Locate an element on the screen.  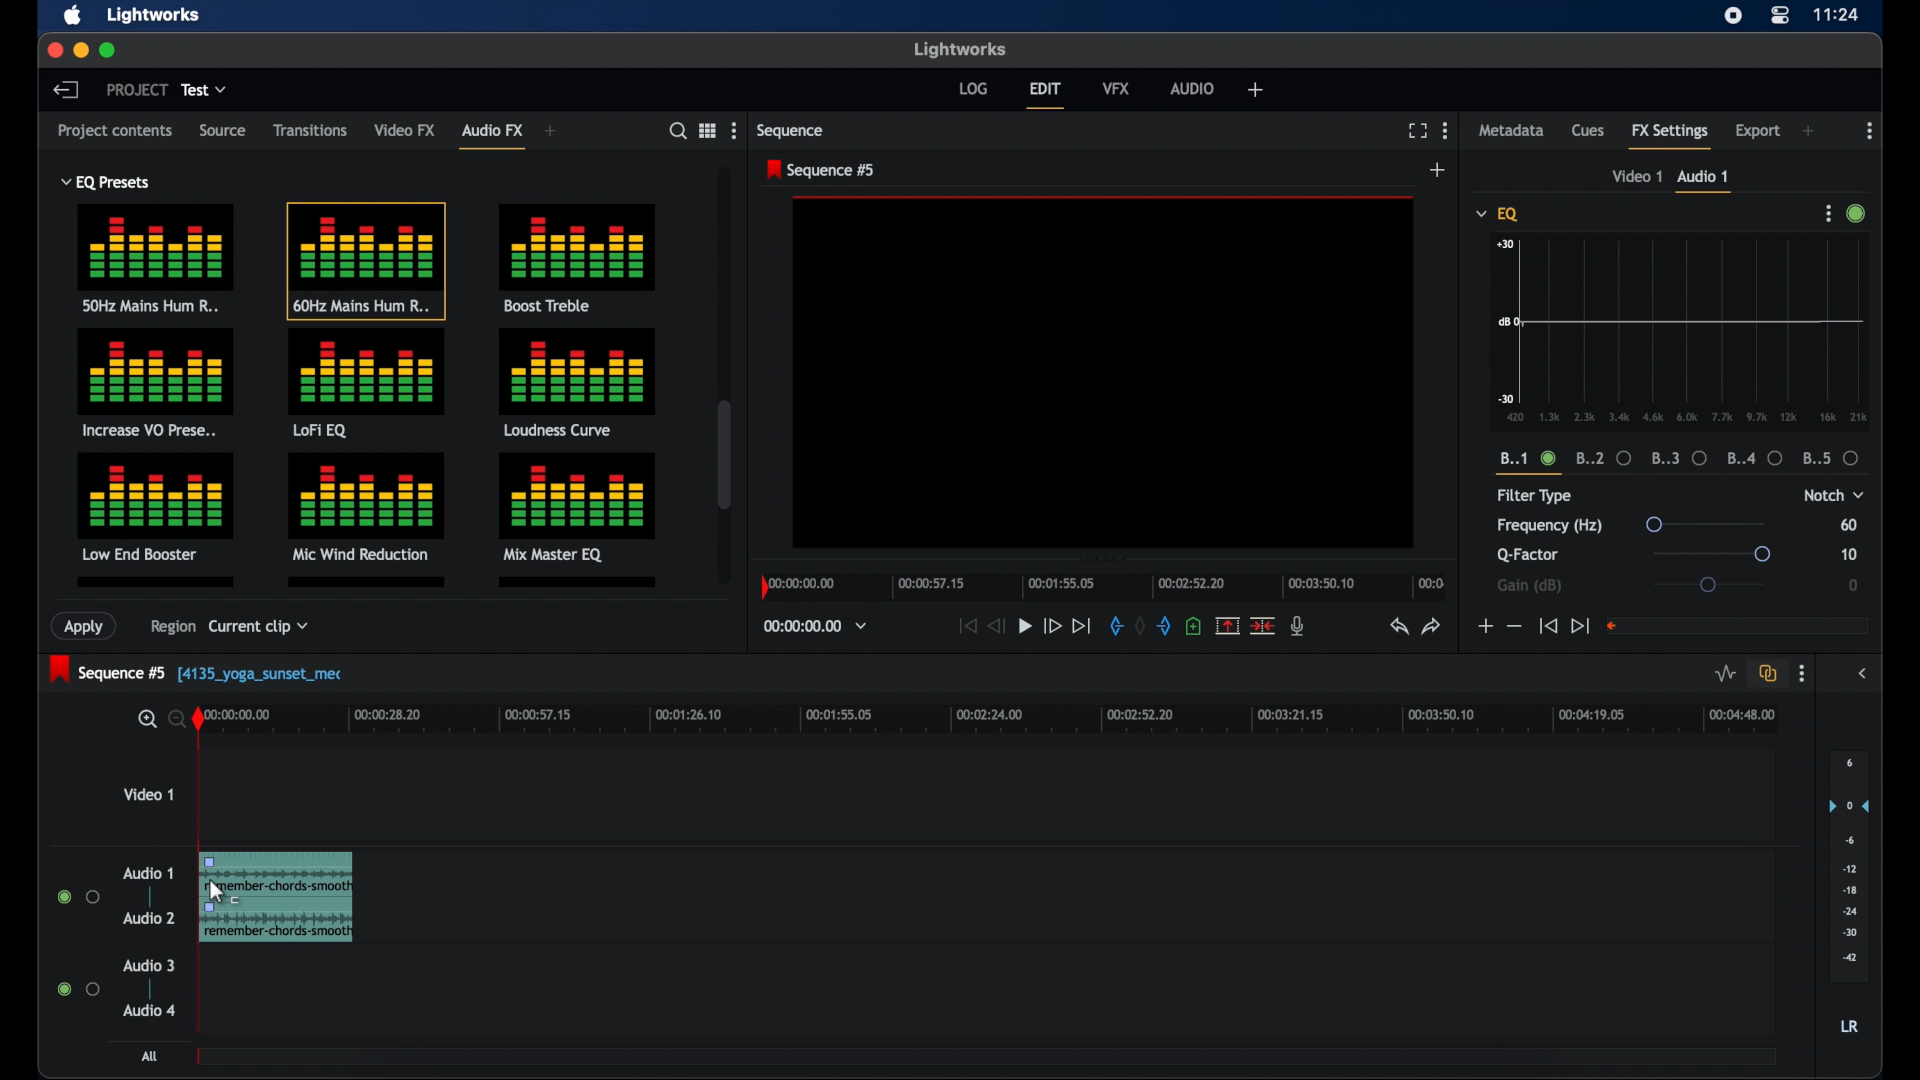
apply is located at coordinates (87, 627).